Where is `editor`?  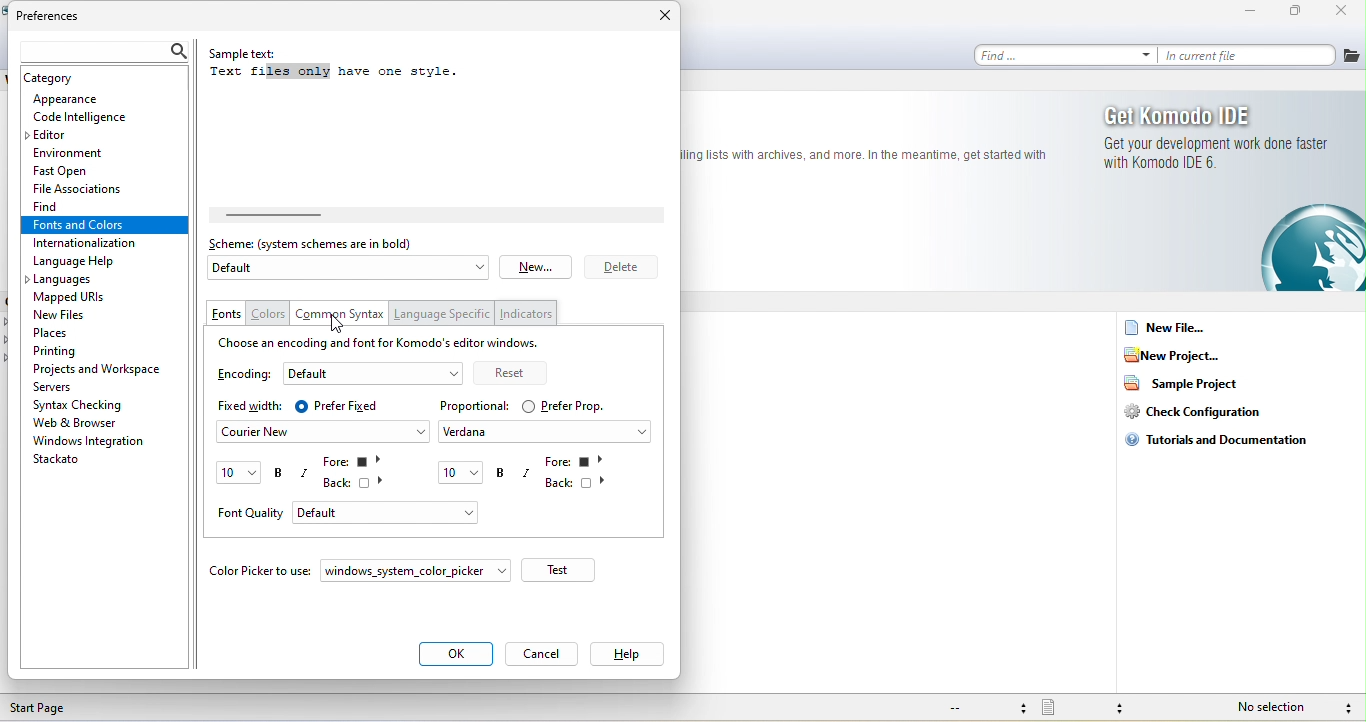 editor is located at coordinates (53, 135).